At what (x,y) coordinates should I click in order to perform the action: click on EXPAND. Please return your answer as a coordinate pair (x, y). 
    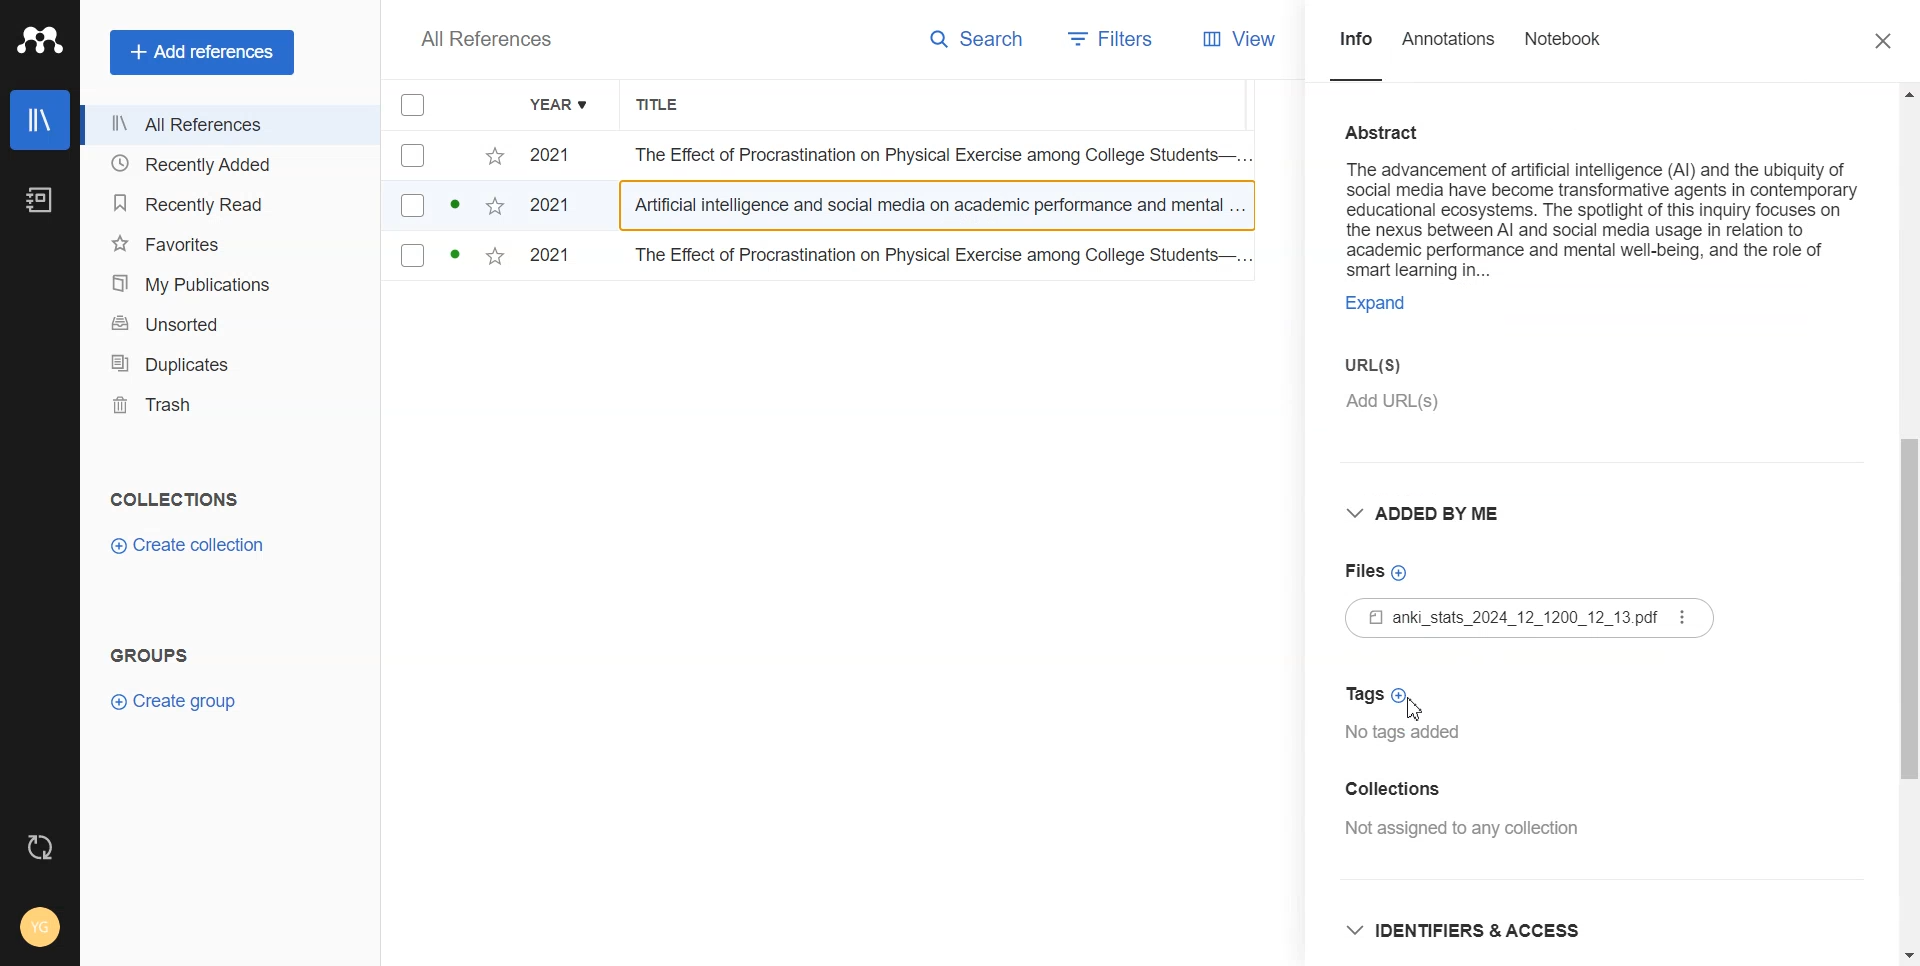
    Looking at the image, I should click on (1386, 306).